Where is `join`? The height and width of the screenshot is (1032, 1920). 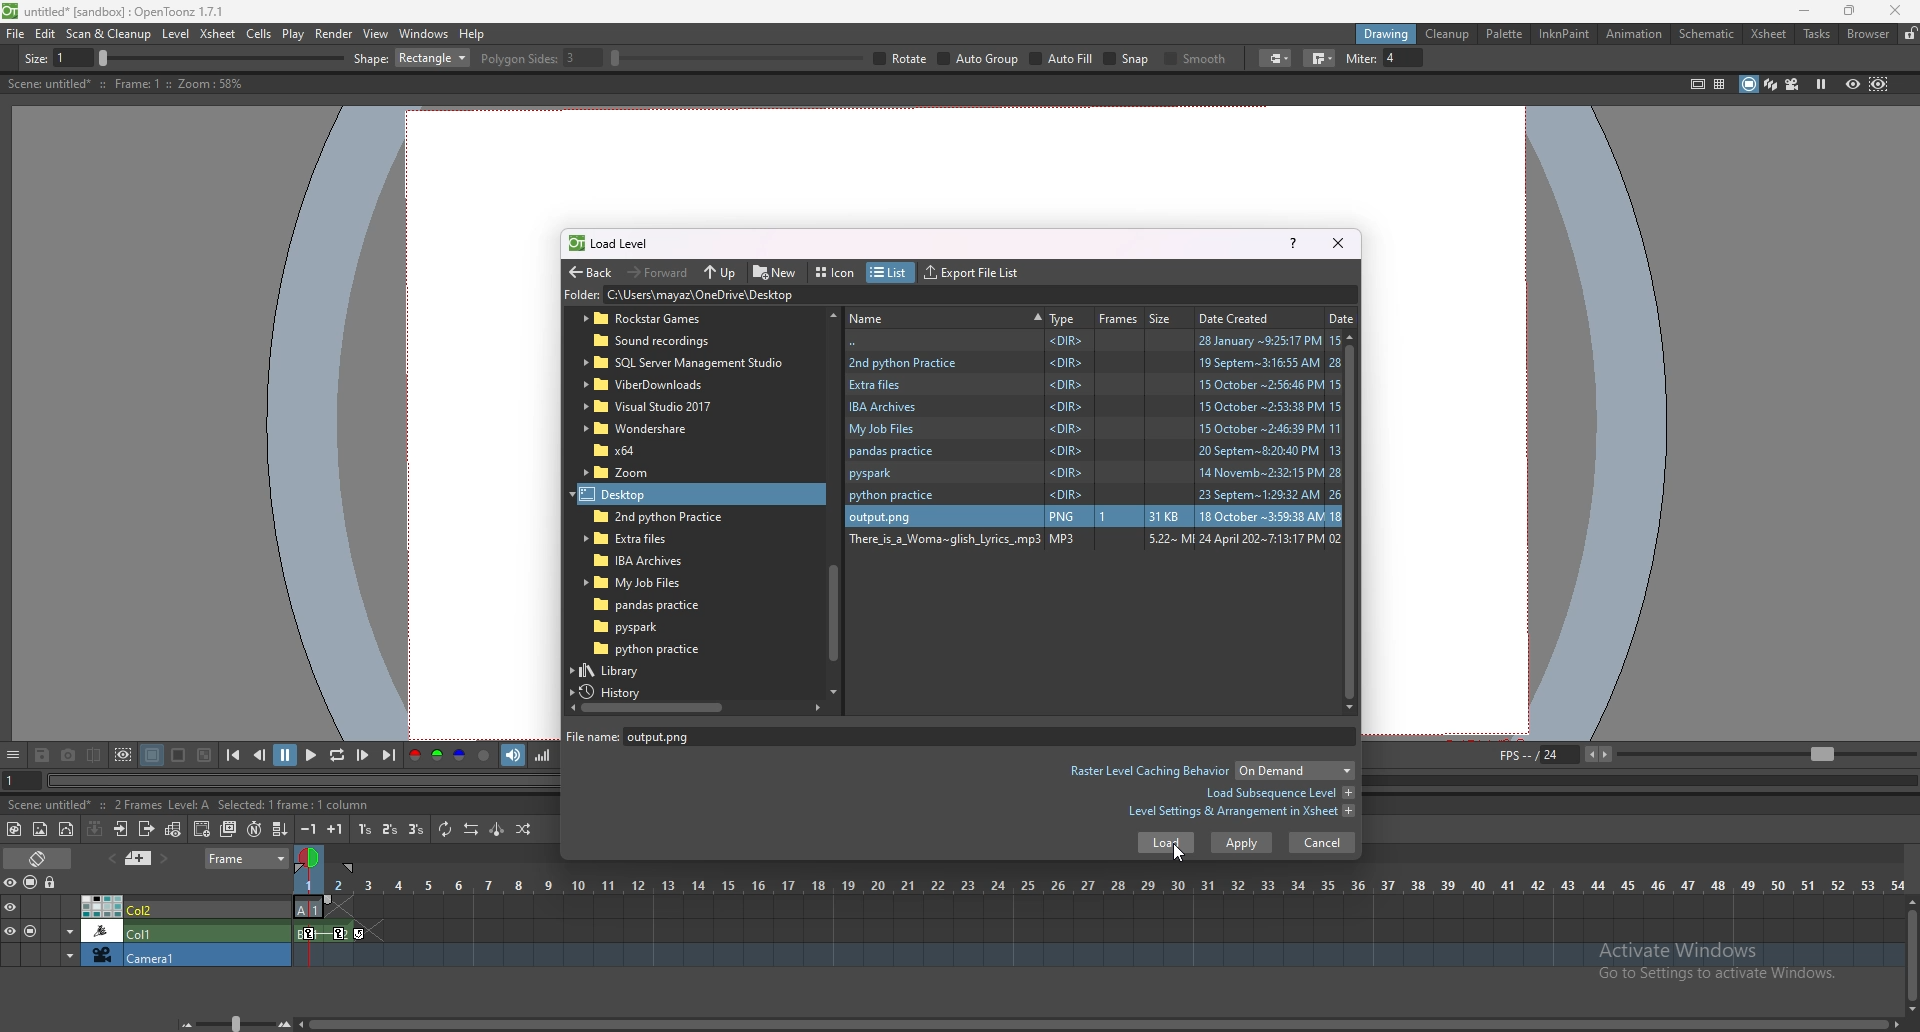 join is located at coordinates (1671, 58).